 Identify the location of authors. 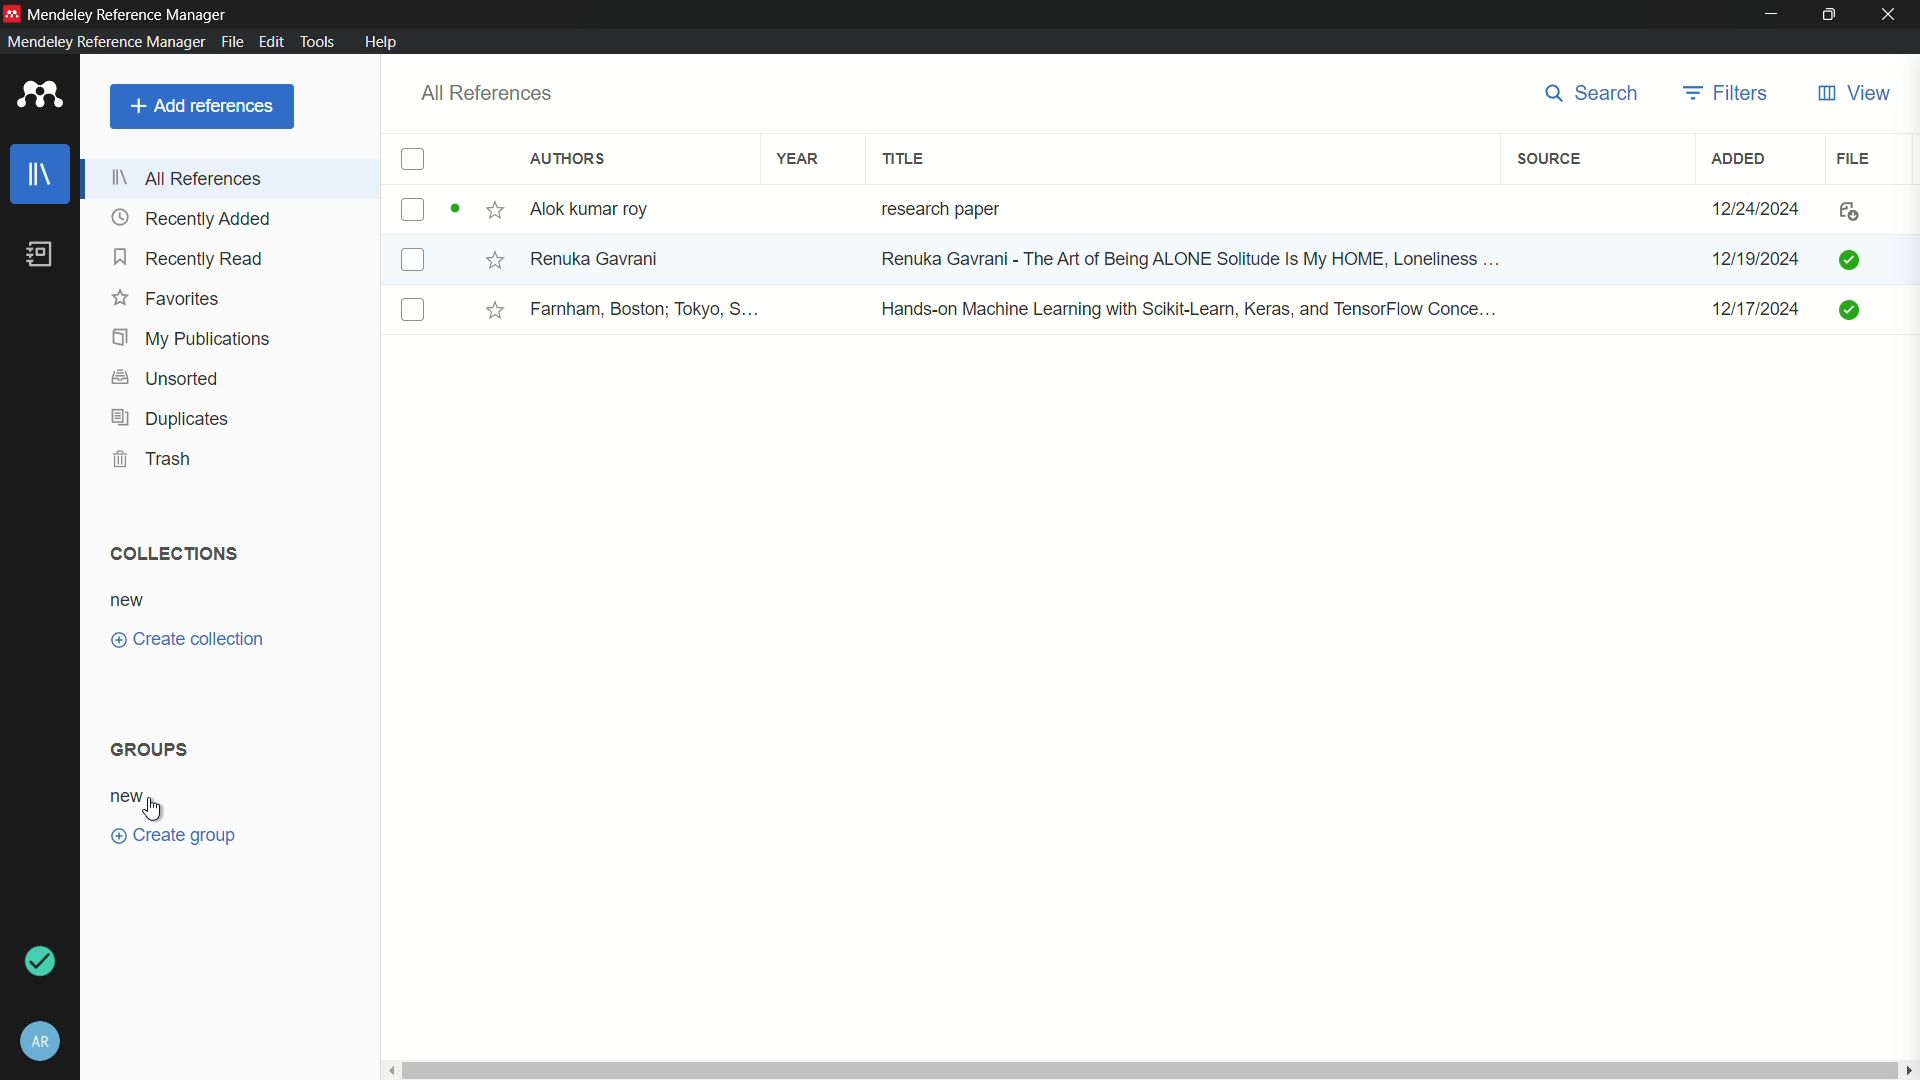
(568, 160).